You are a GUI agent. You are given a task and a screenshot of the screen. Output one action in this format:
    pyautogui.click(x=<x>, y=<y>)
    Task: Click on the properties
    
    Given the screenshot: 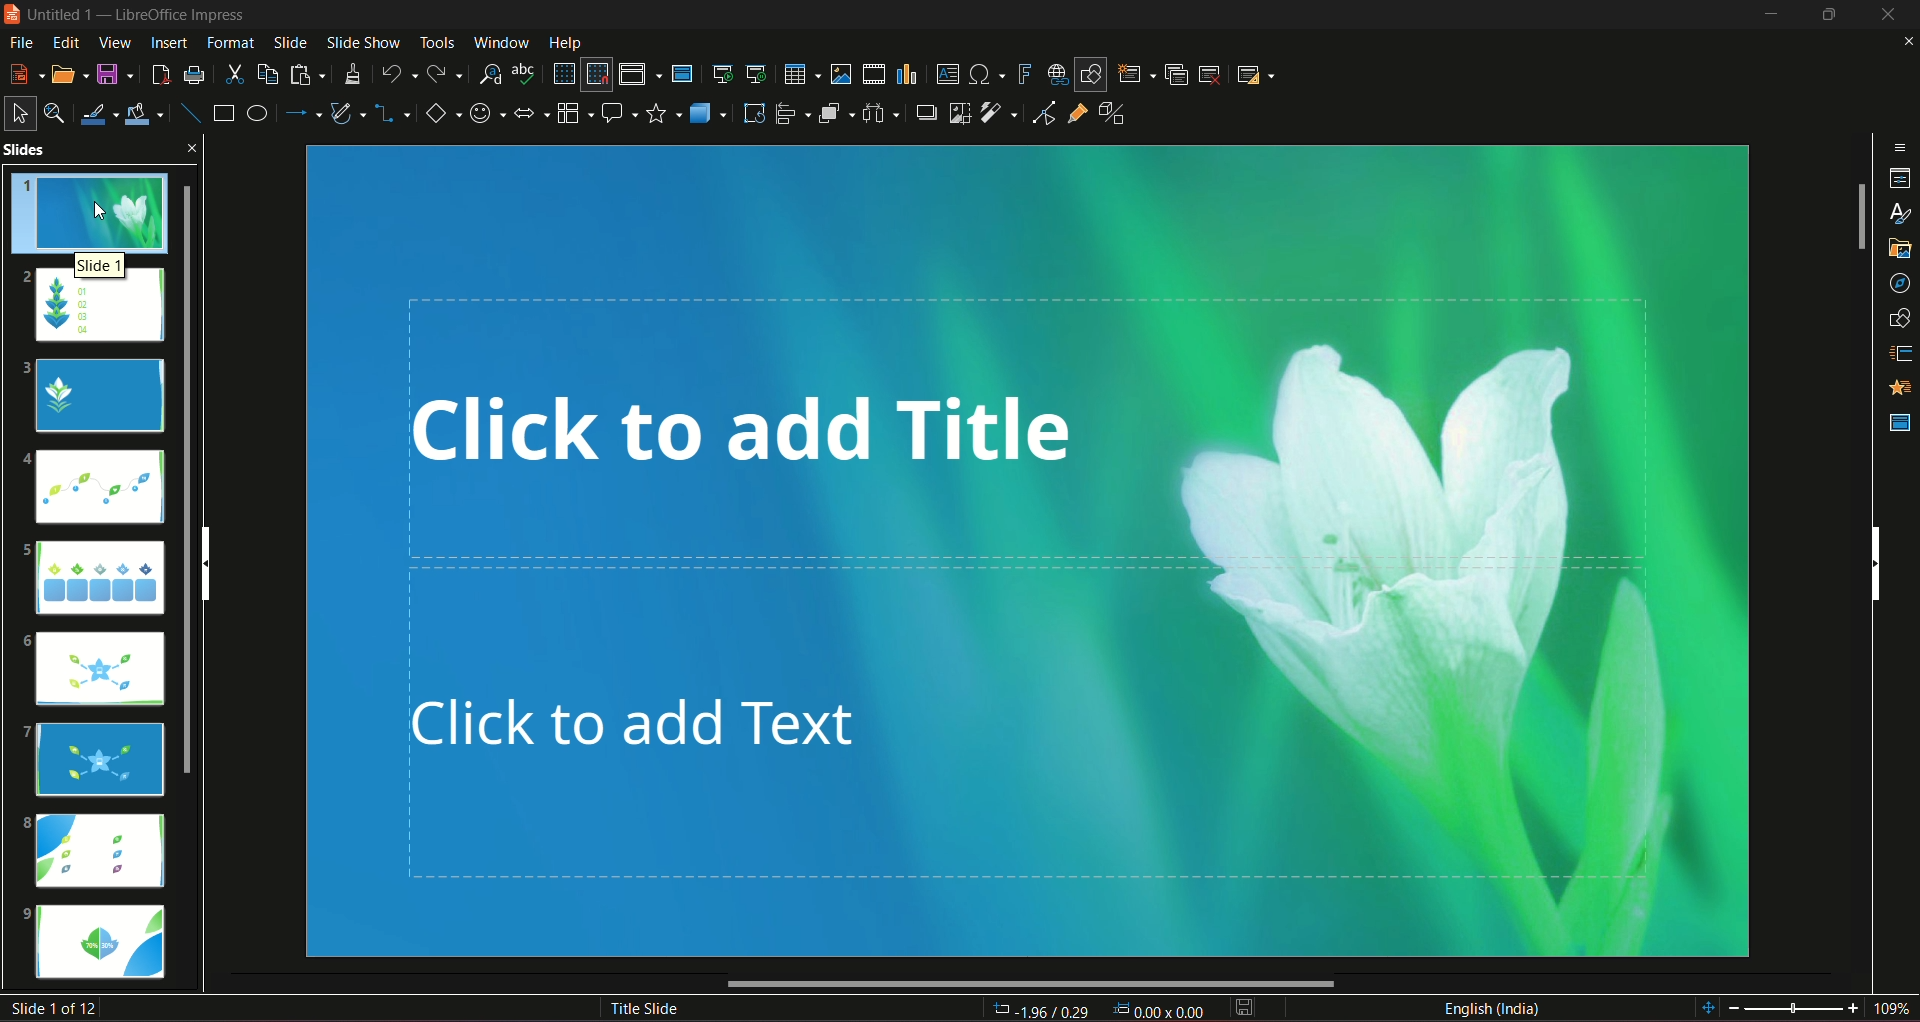 What is the action you would take?
    pyautogui.click(x=1899, y=177)
    